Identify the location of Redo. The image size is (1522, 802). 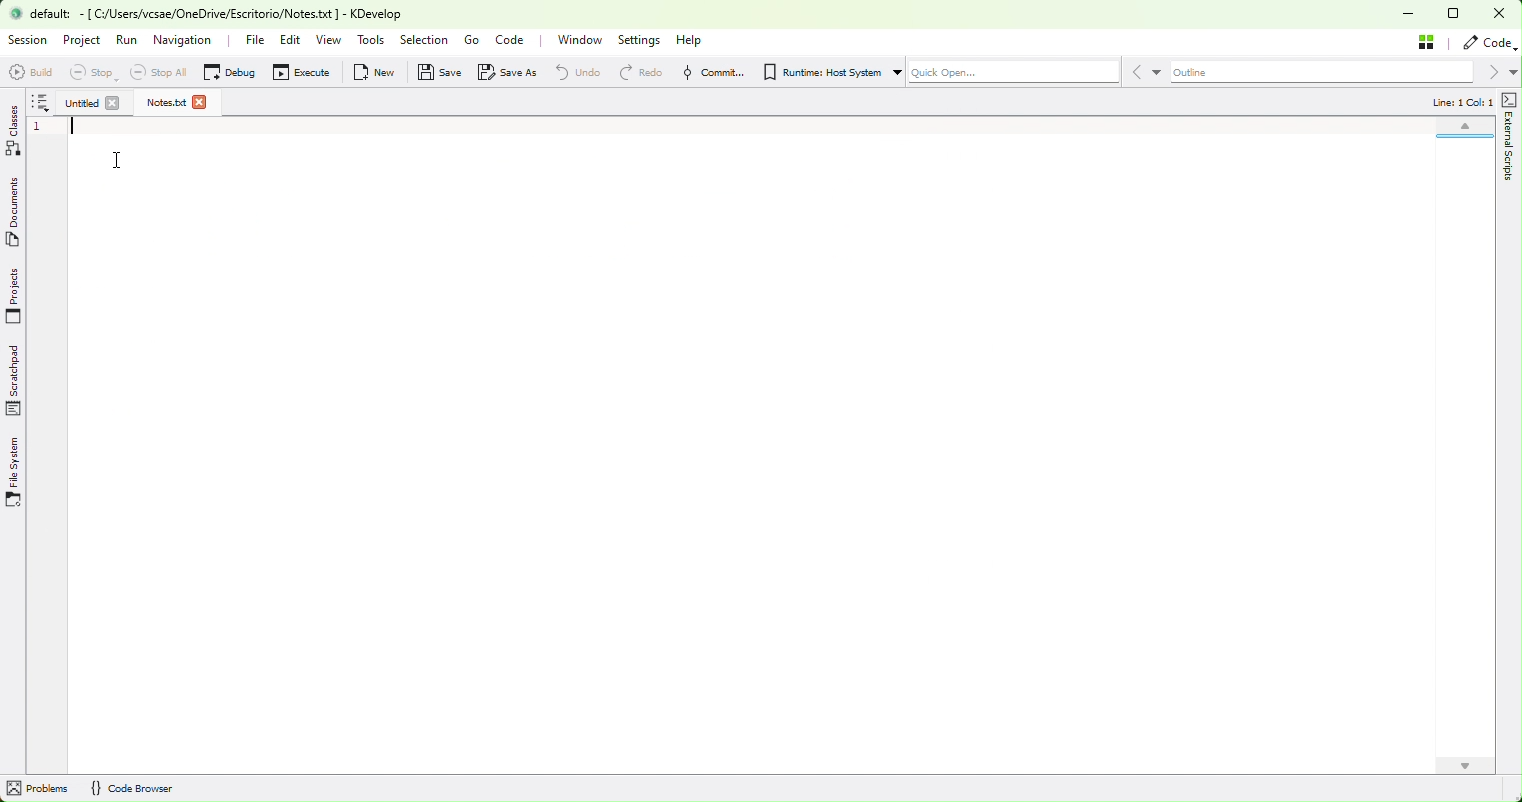
(571, 72).